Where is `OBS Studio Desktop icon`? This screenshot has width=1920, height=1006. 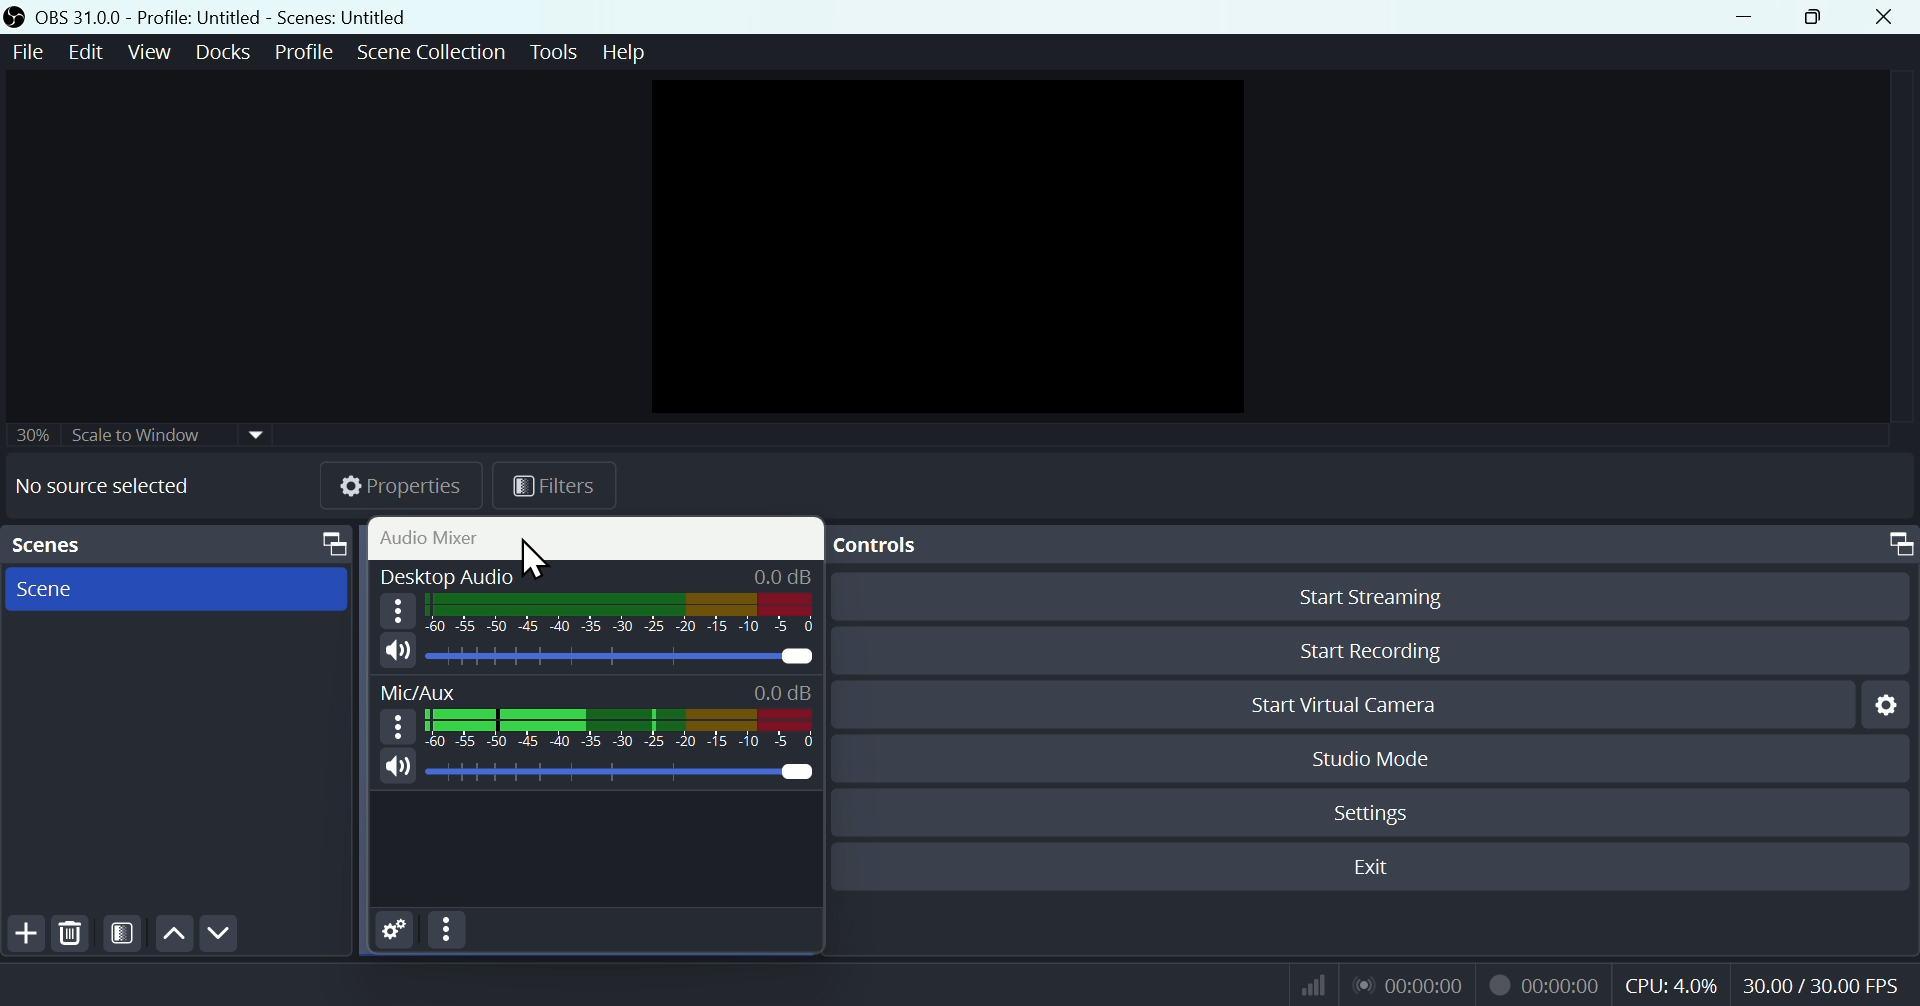
OBS Studio Desktop icon is located at coordinates (13, 17).